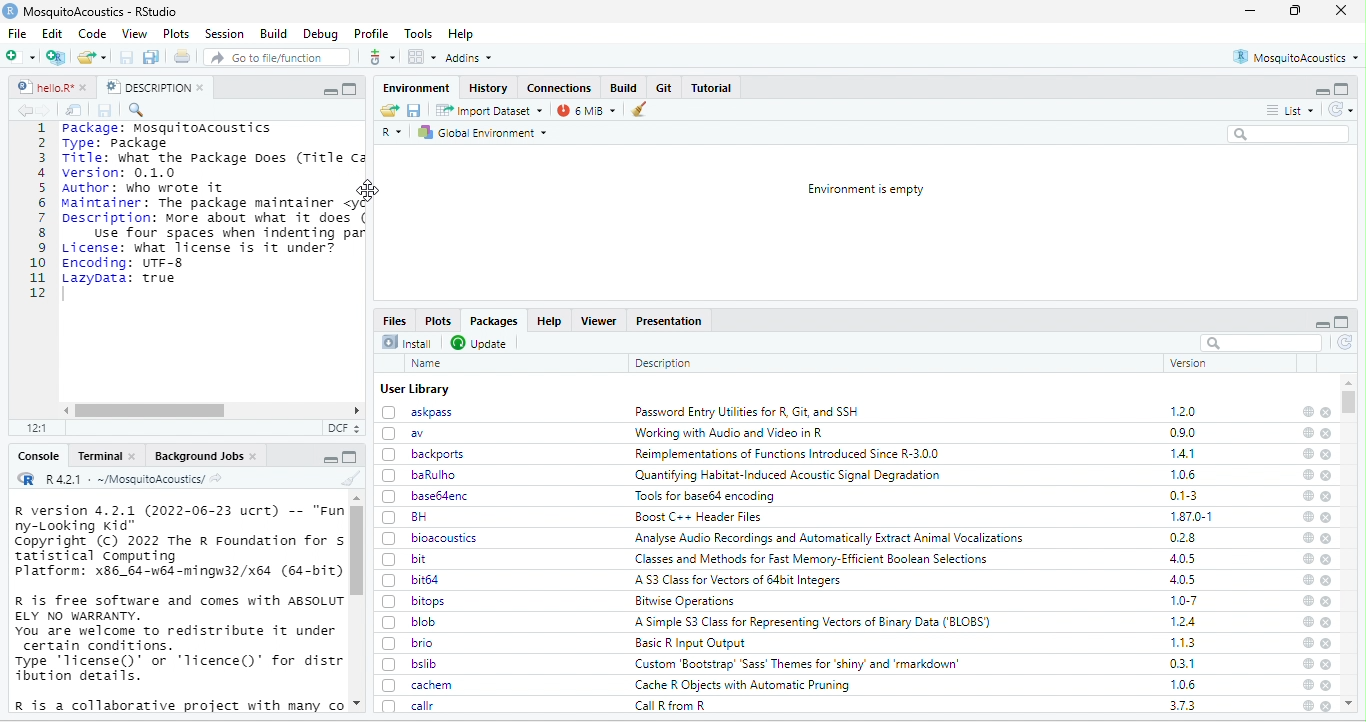  What do you see at coordinates (381, 56) in the screenshot?
I see `more options` at bounding box center [381, 56].